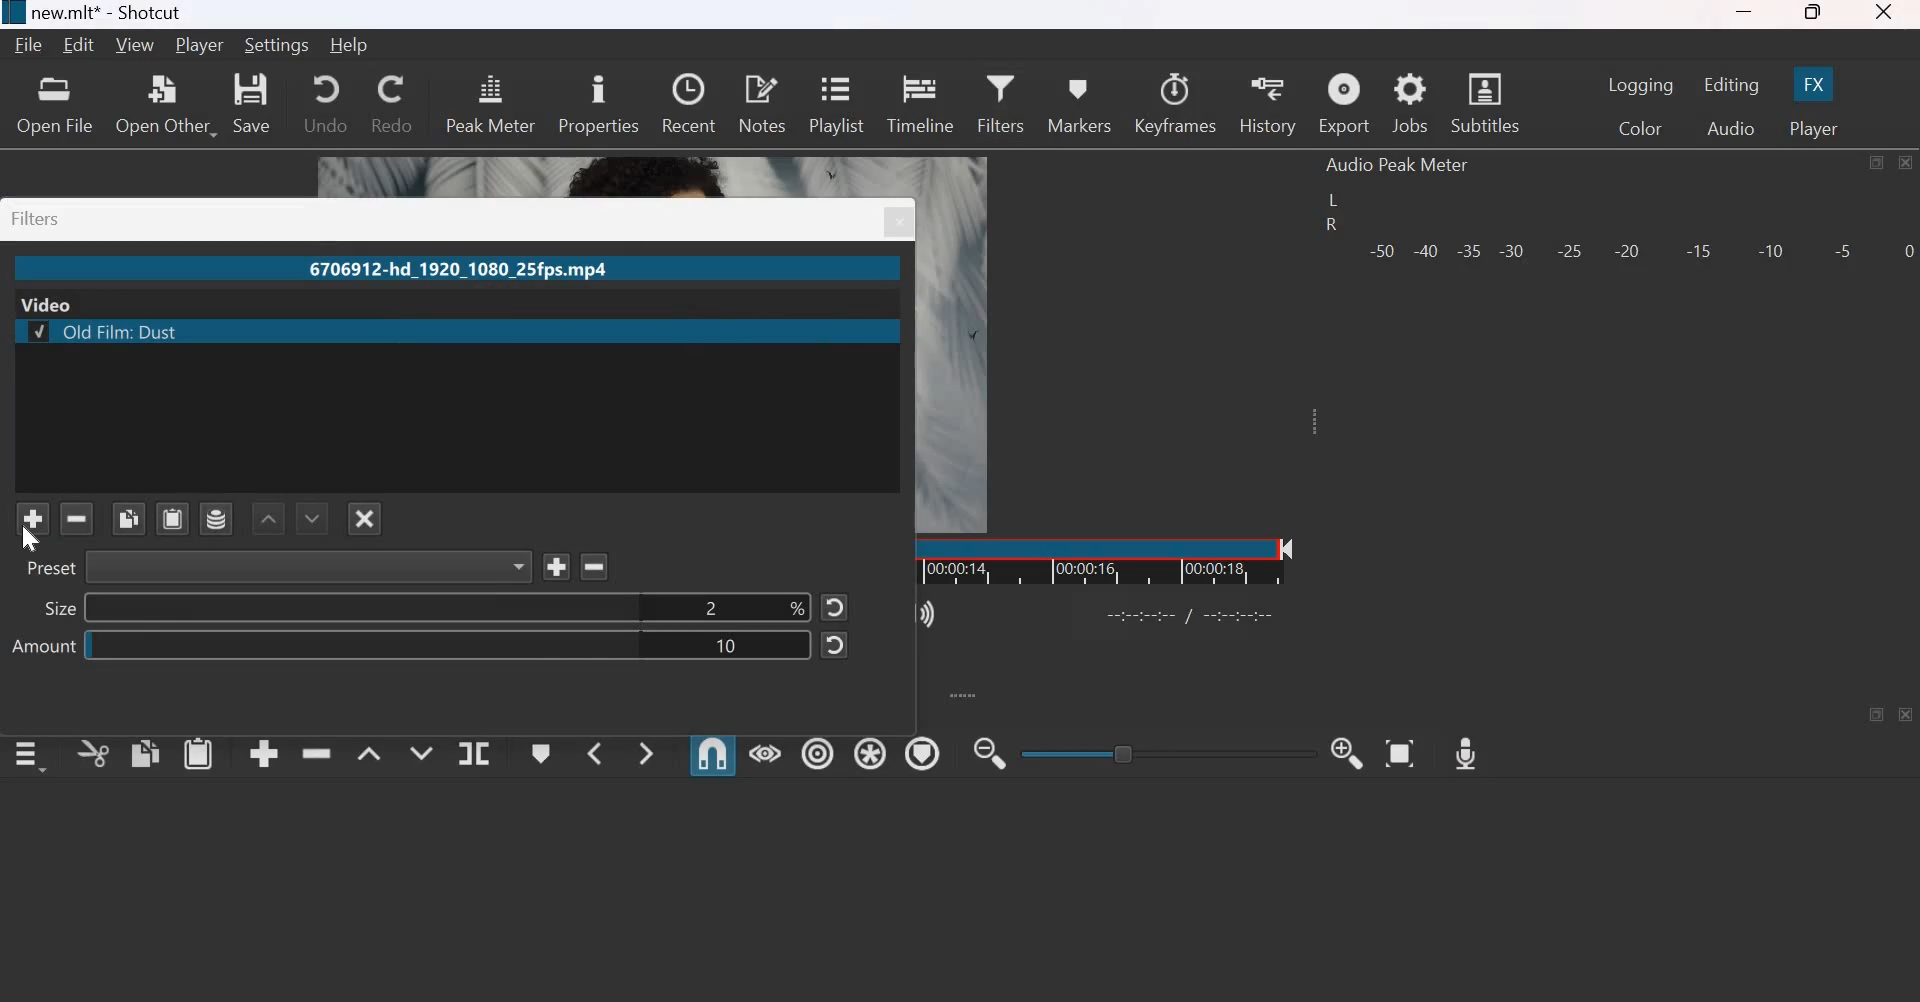  I want to click on Minimize, so click(1748, 13).